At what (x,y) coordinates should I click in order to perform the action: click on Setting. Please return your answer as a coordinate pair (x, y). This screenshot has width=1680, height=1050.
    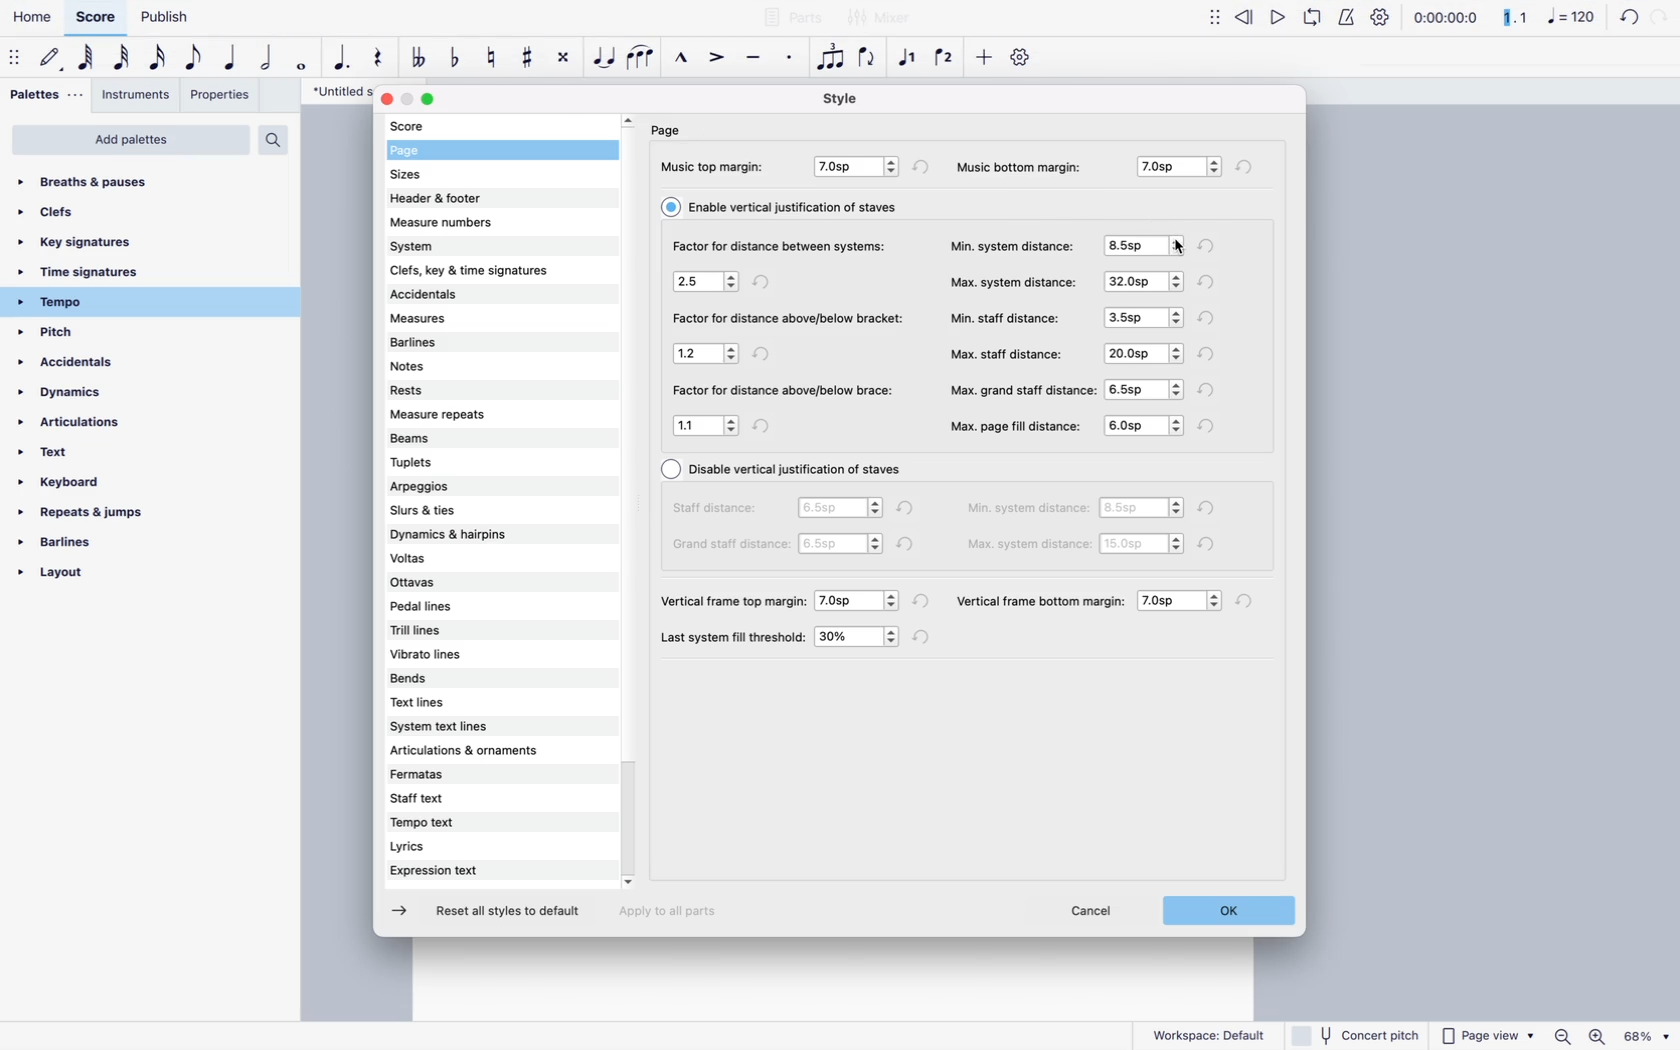
    Looking at the image, I should click on (1025, 55).